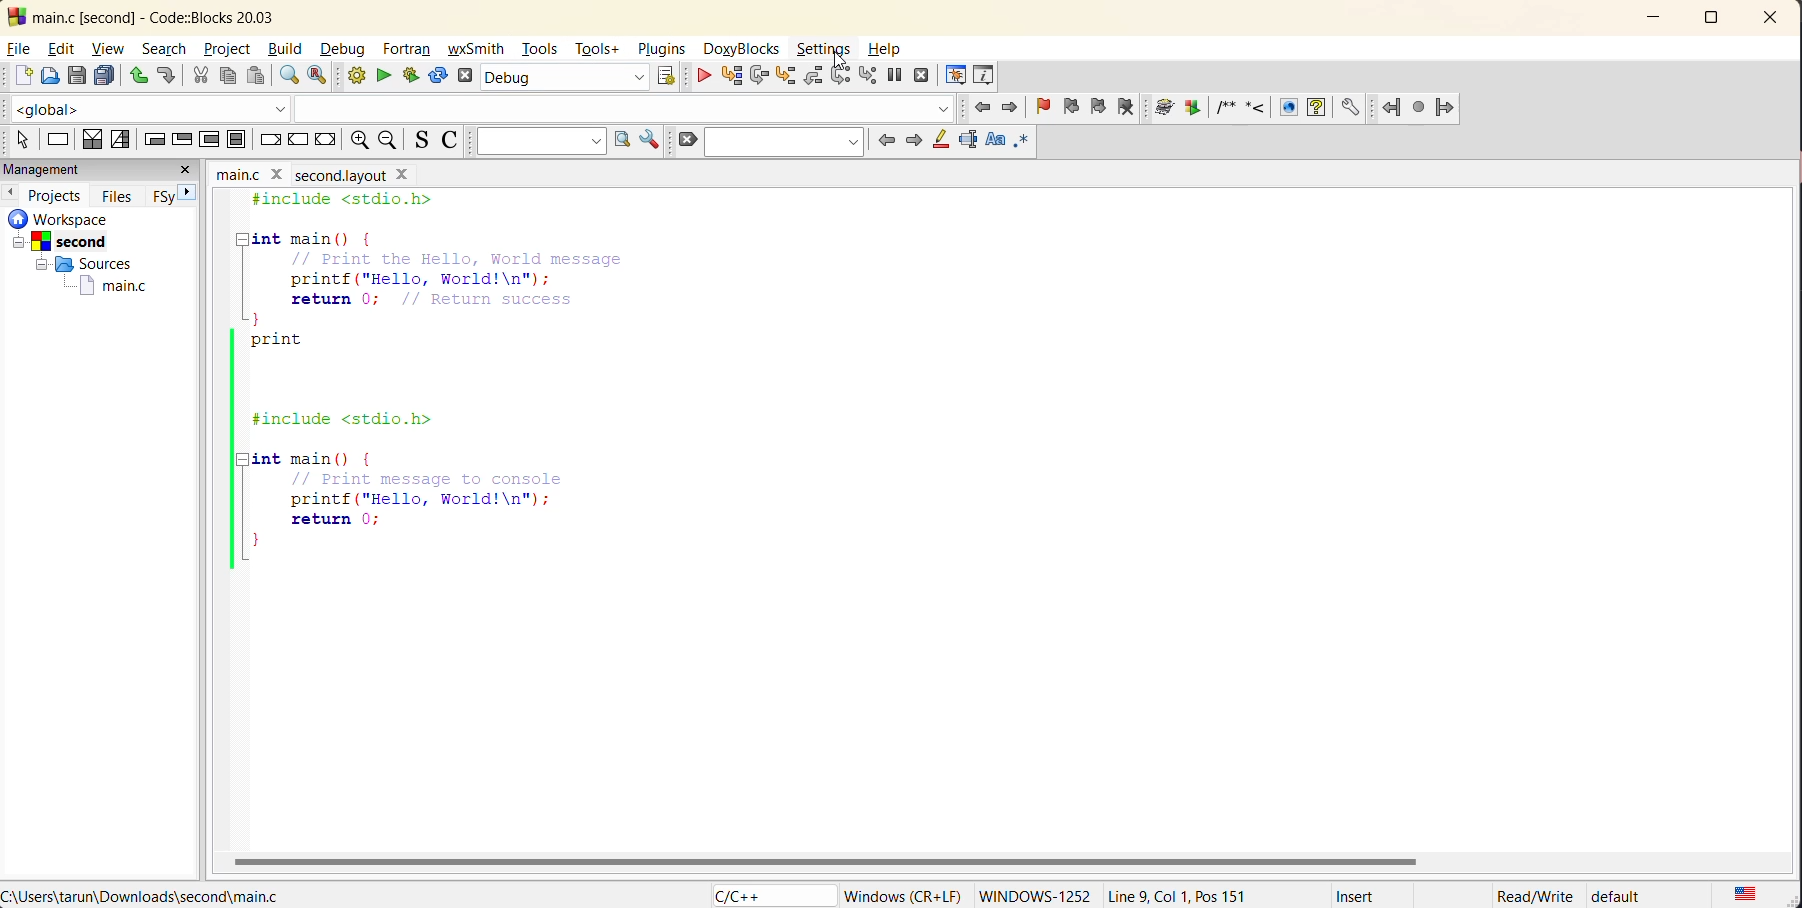  I want to click on counting loop, so click(206, 138).